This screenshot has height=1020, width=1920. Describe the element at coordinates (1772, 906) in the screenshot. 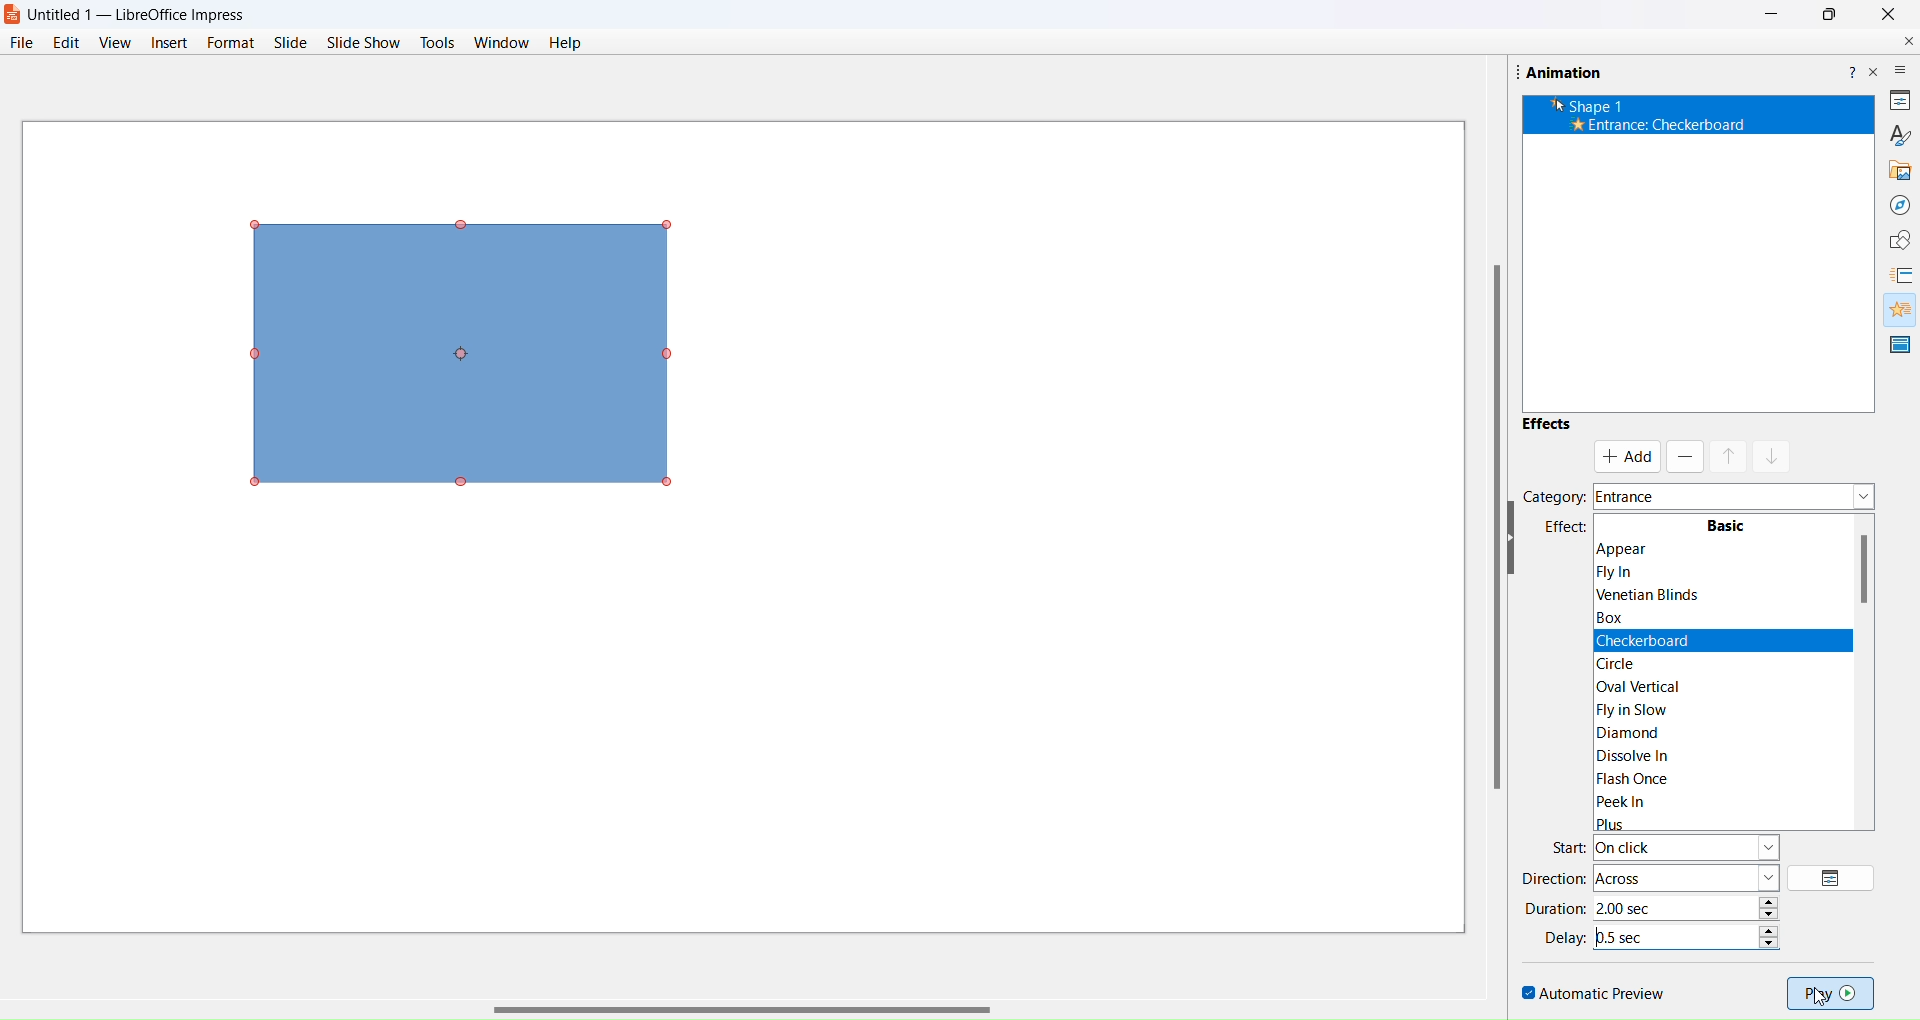

I see `increase/decrease` at that location.